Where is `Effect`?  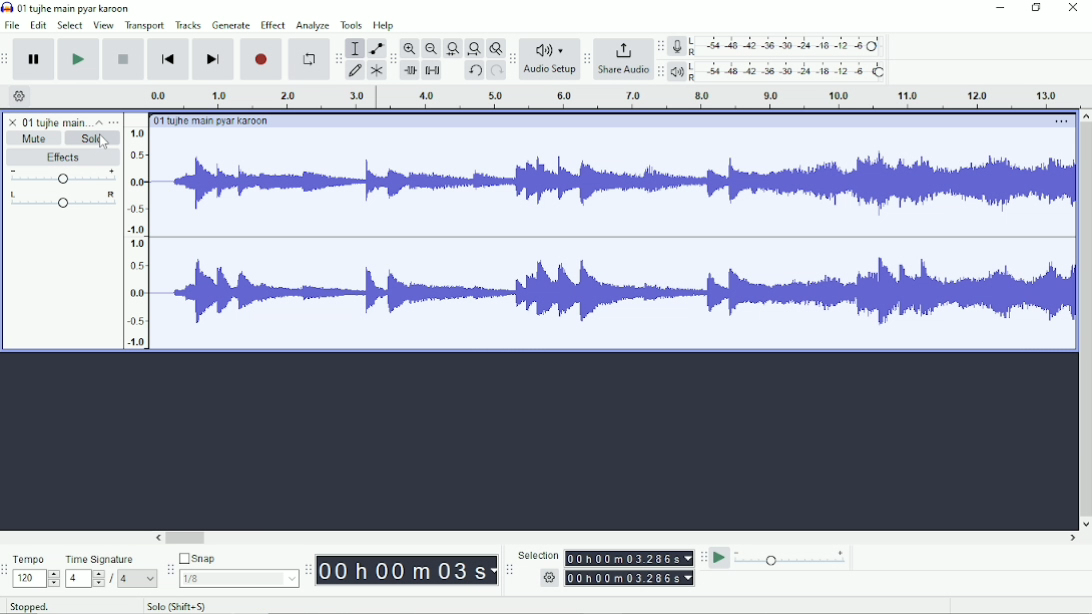
Effect is located at coordinates (273, 25).